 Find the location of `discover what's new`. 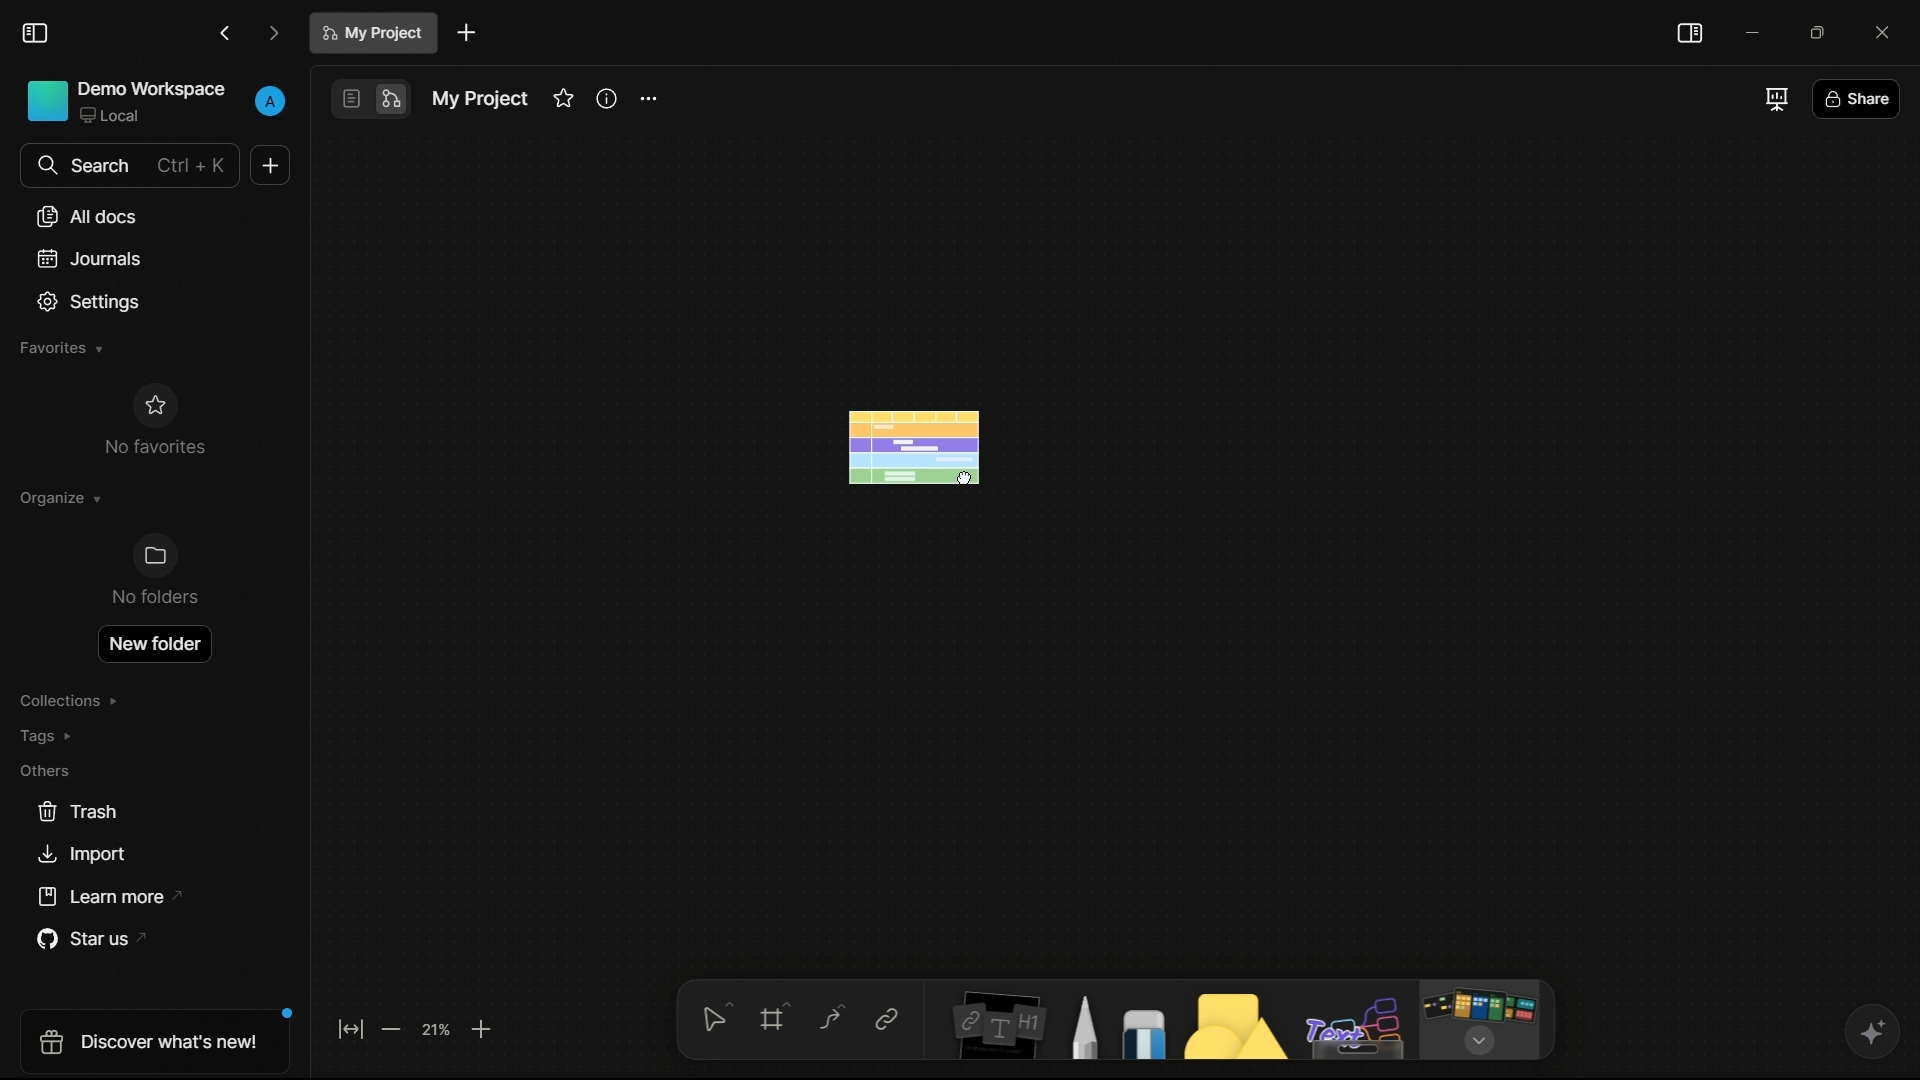

discover what's new is located at coordinates (146, 1039).